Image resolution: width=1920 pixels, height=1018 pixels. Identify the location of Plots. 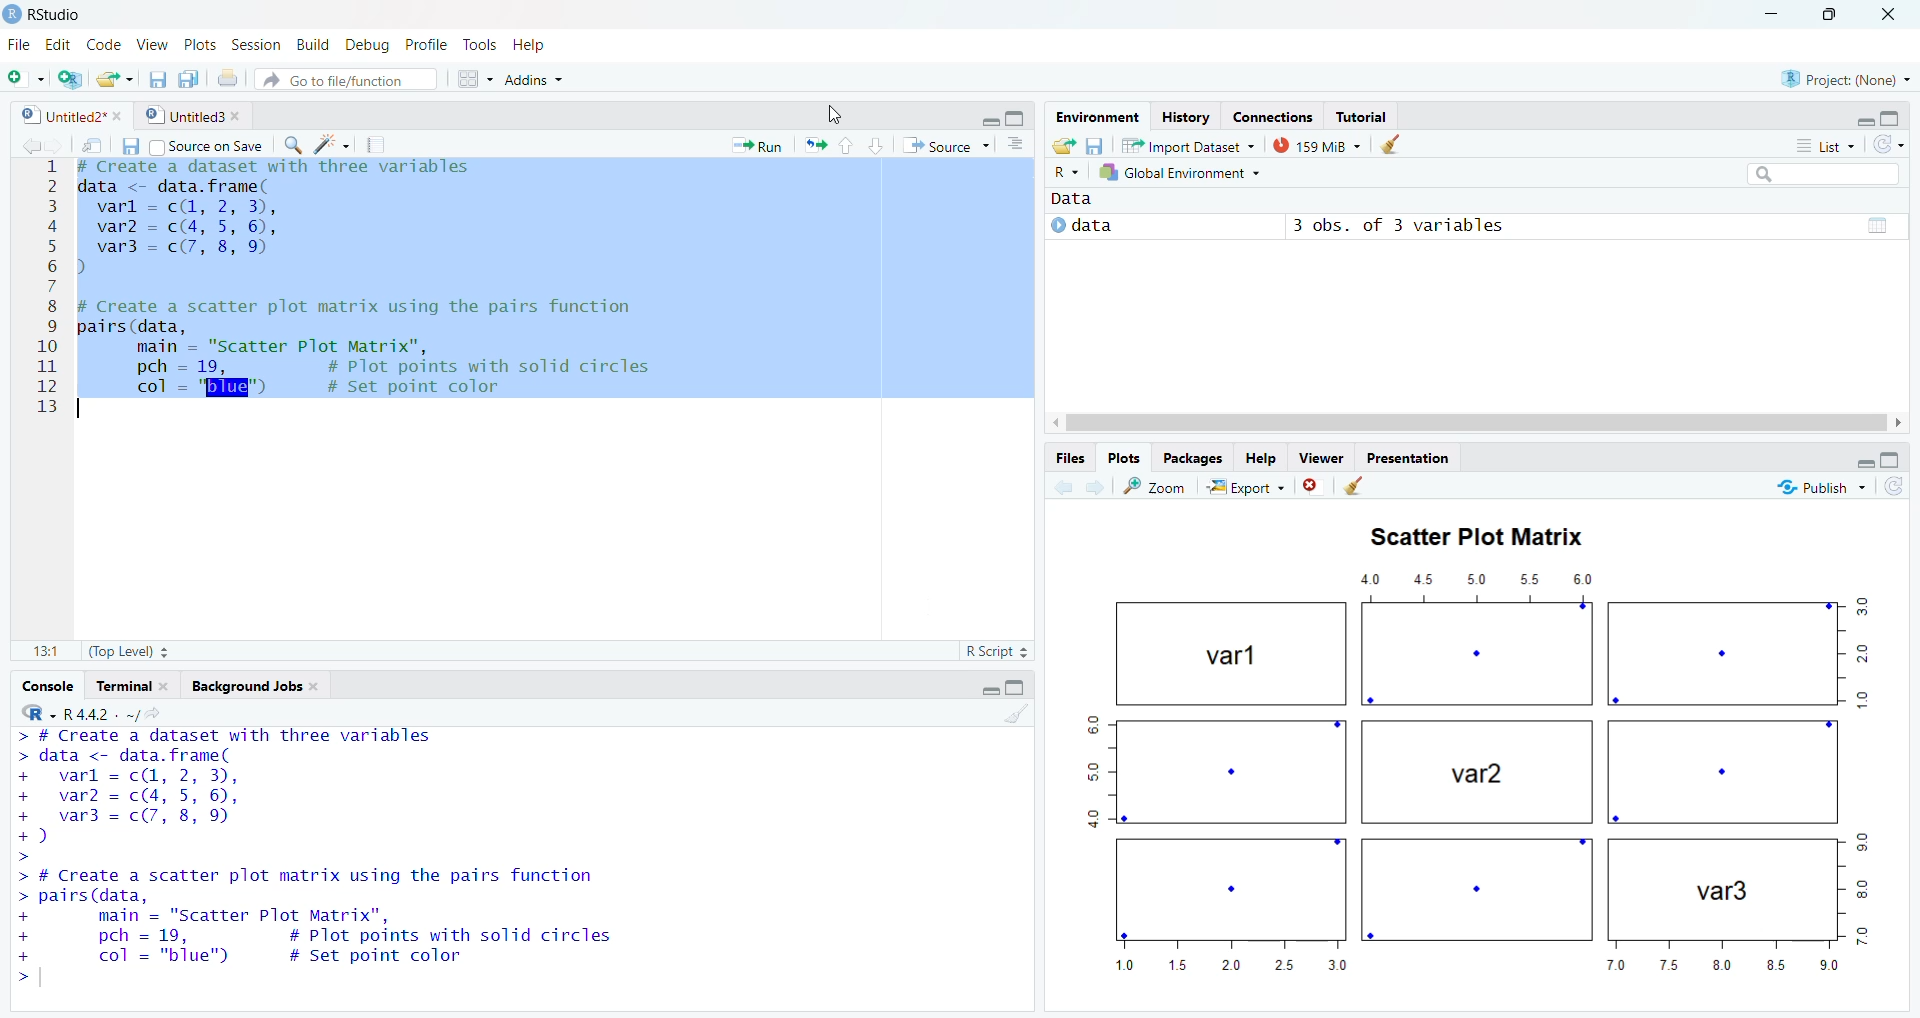
(200, 43).